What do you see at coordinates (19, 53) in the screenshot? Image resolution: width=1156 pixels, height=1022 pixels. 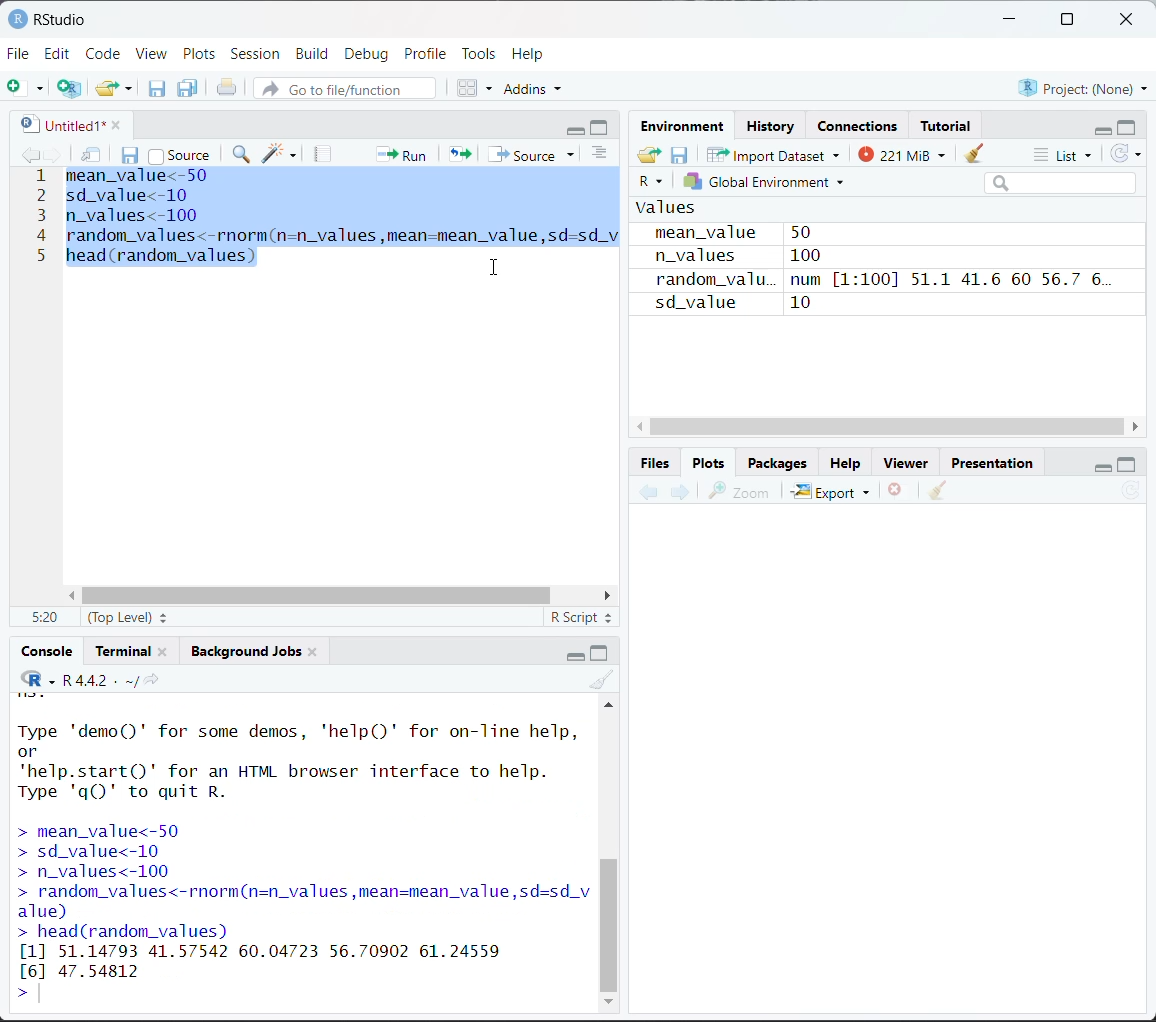 I see `File` at bounding box center [19, 53].